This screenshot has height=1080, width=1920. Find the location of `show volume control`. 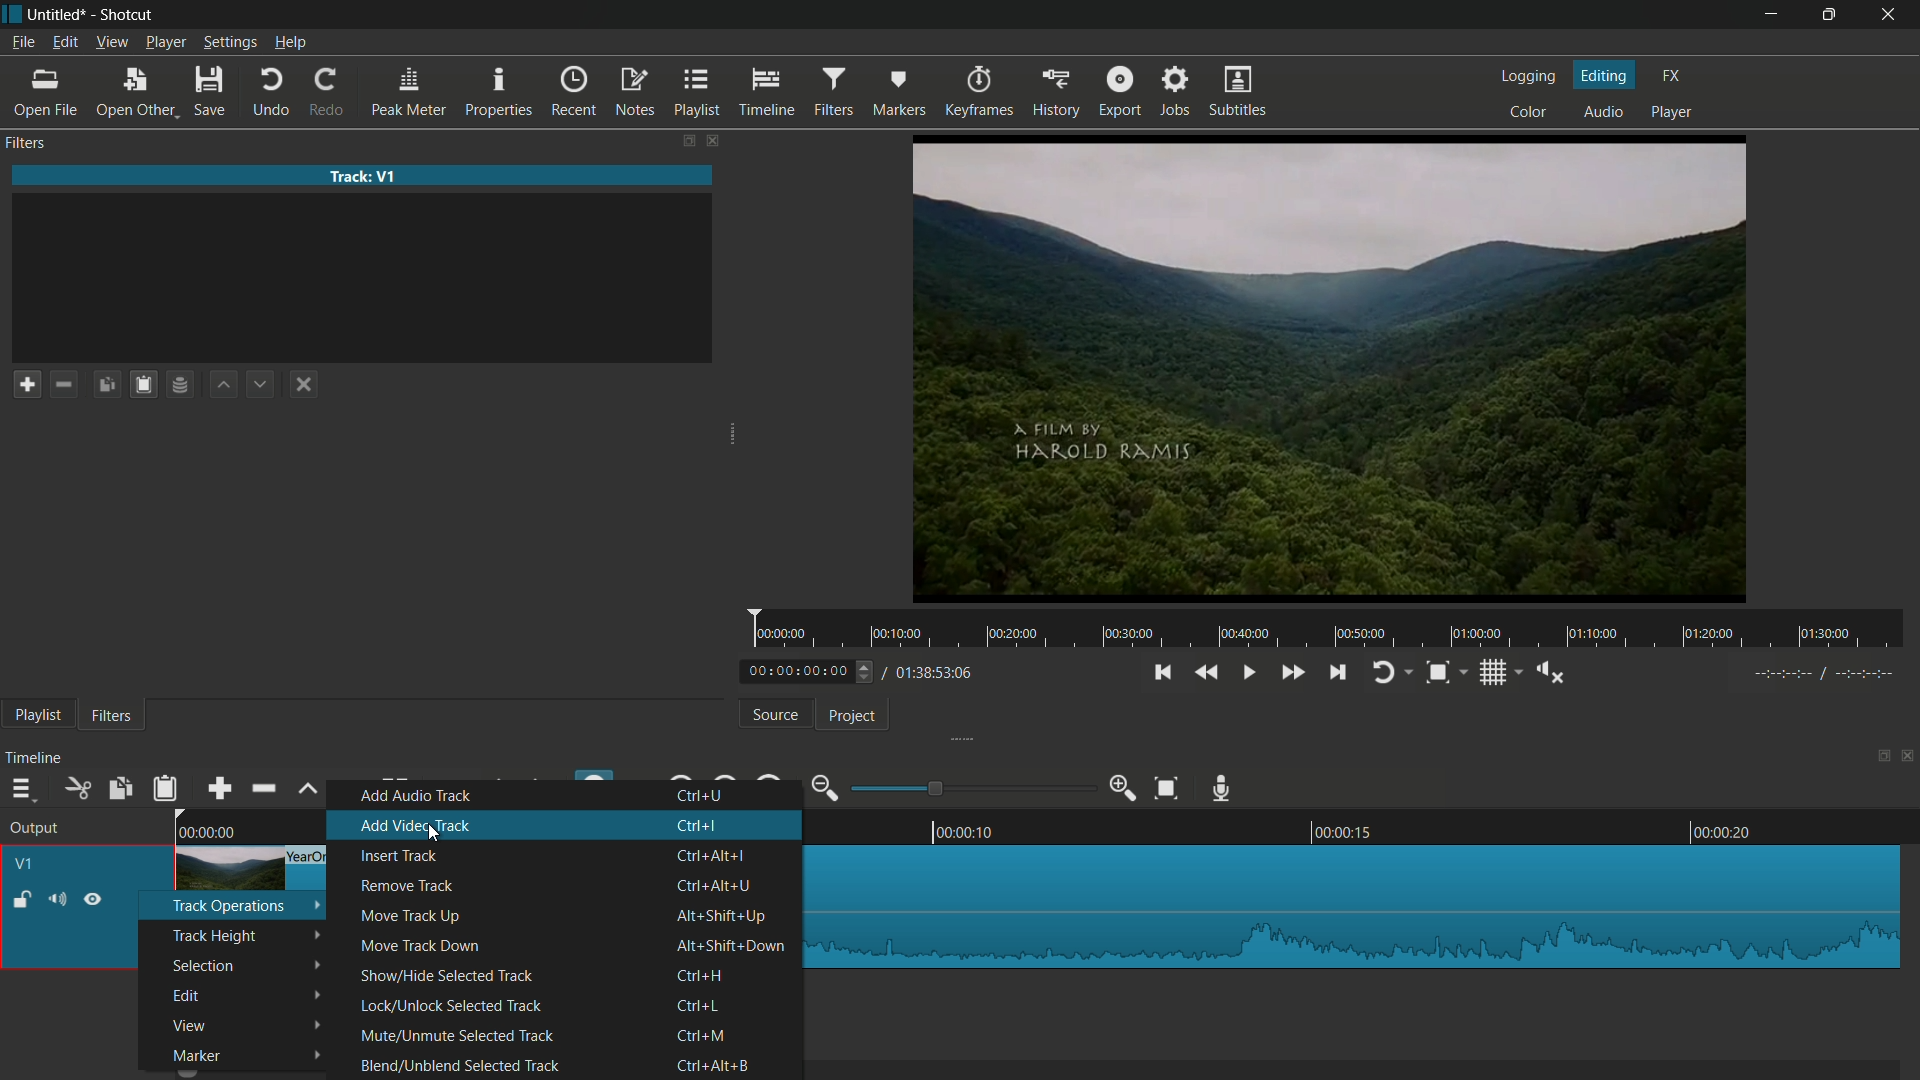

show volume control is located at coordinates (1549, 670).